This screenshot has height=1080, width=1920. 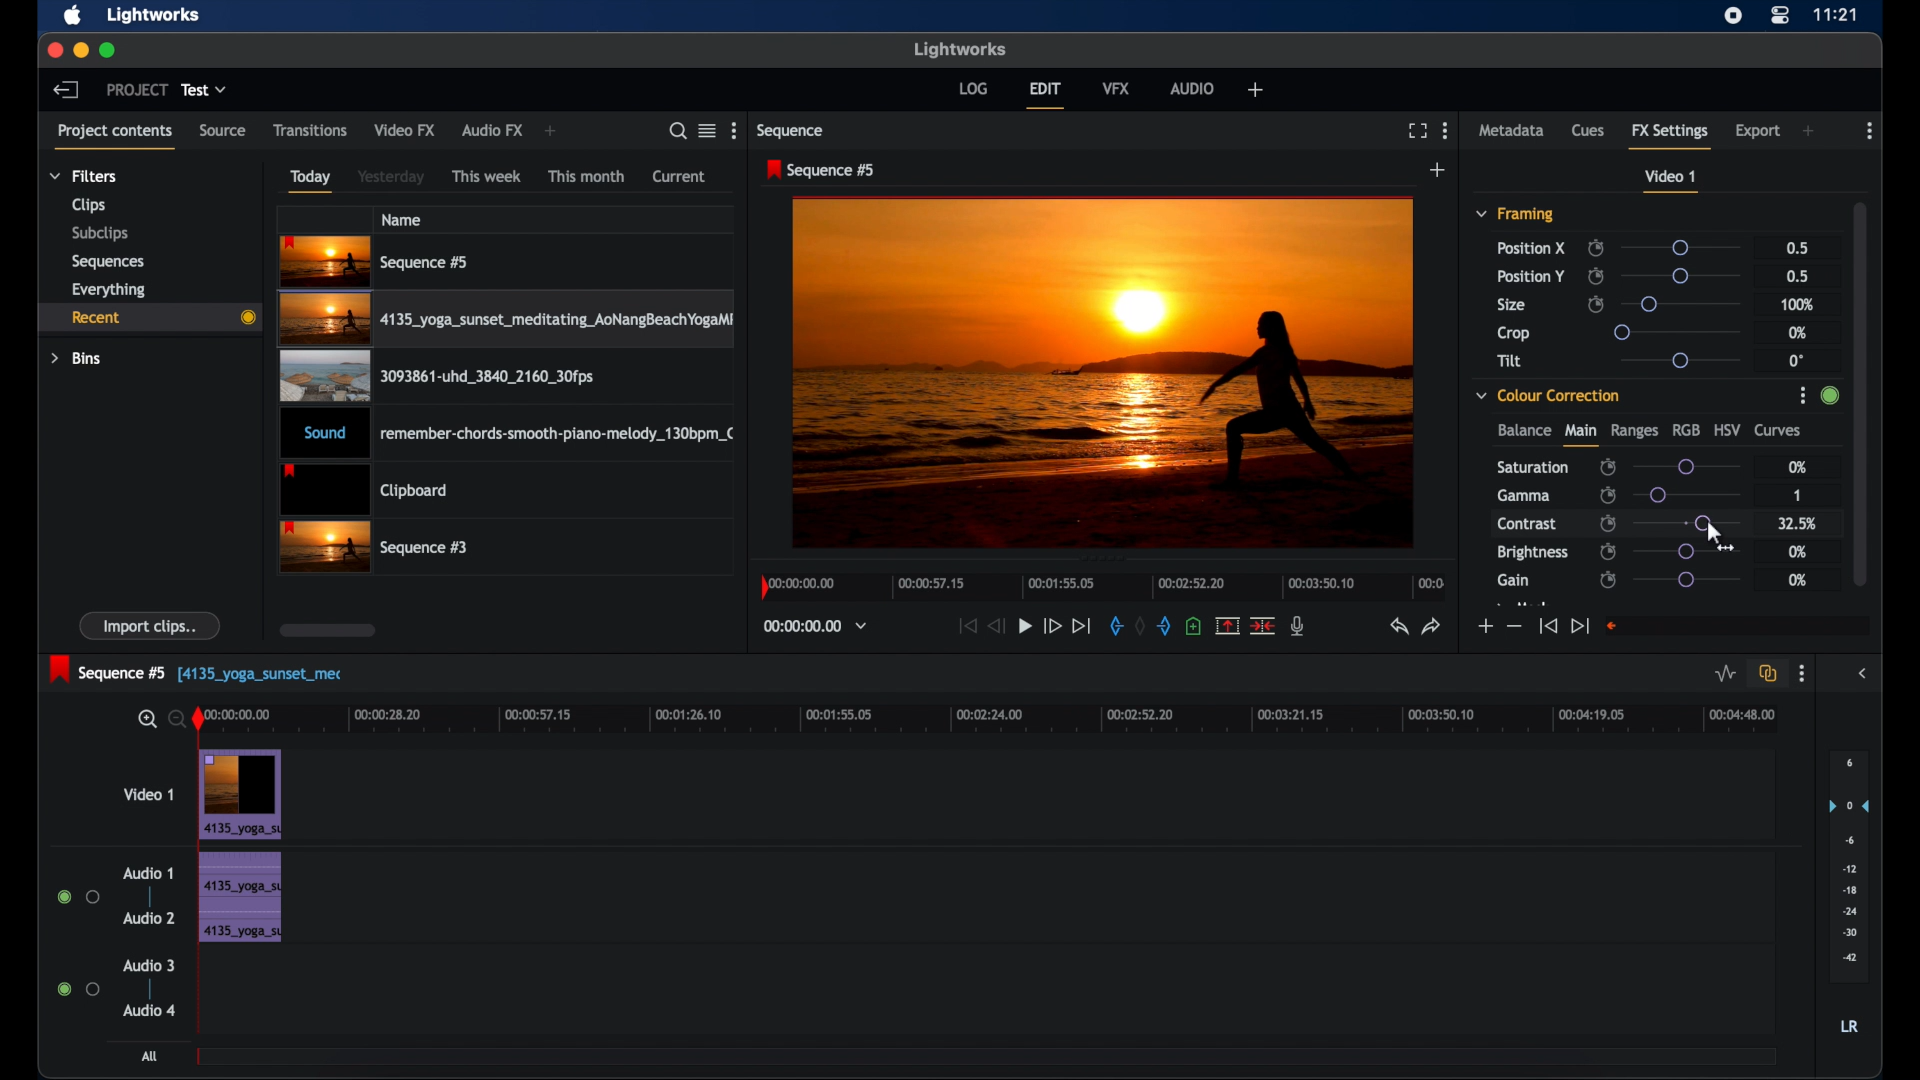 What do you see at coordinates (1827, 401) in the screenshot?
I see `slider change` at bounding box center [1827, 401].